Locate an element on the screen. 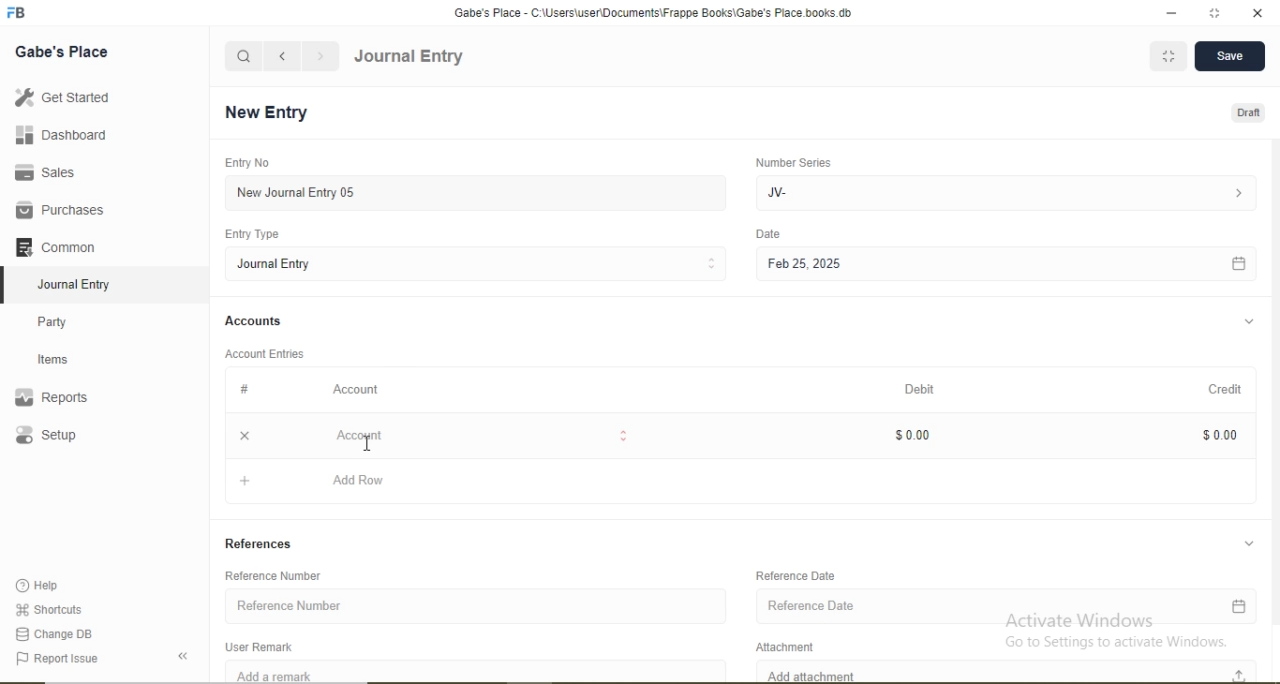  Reference Number is located at coordinates (281, 575).